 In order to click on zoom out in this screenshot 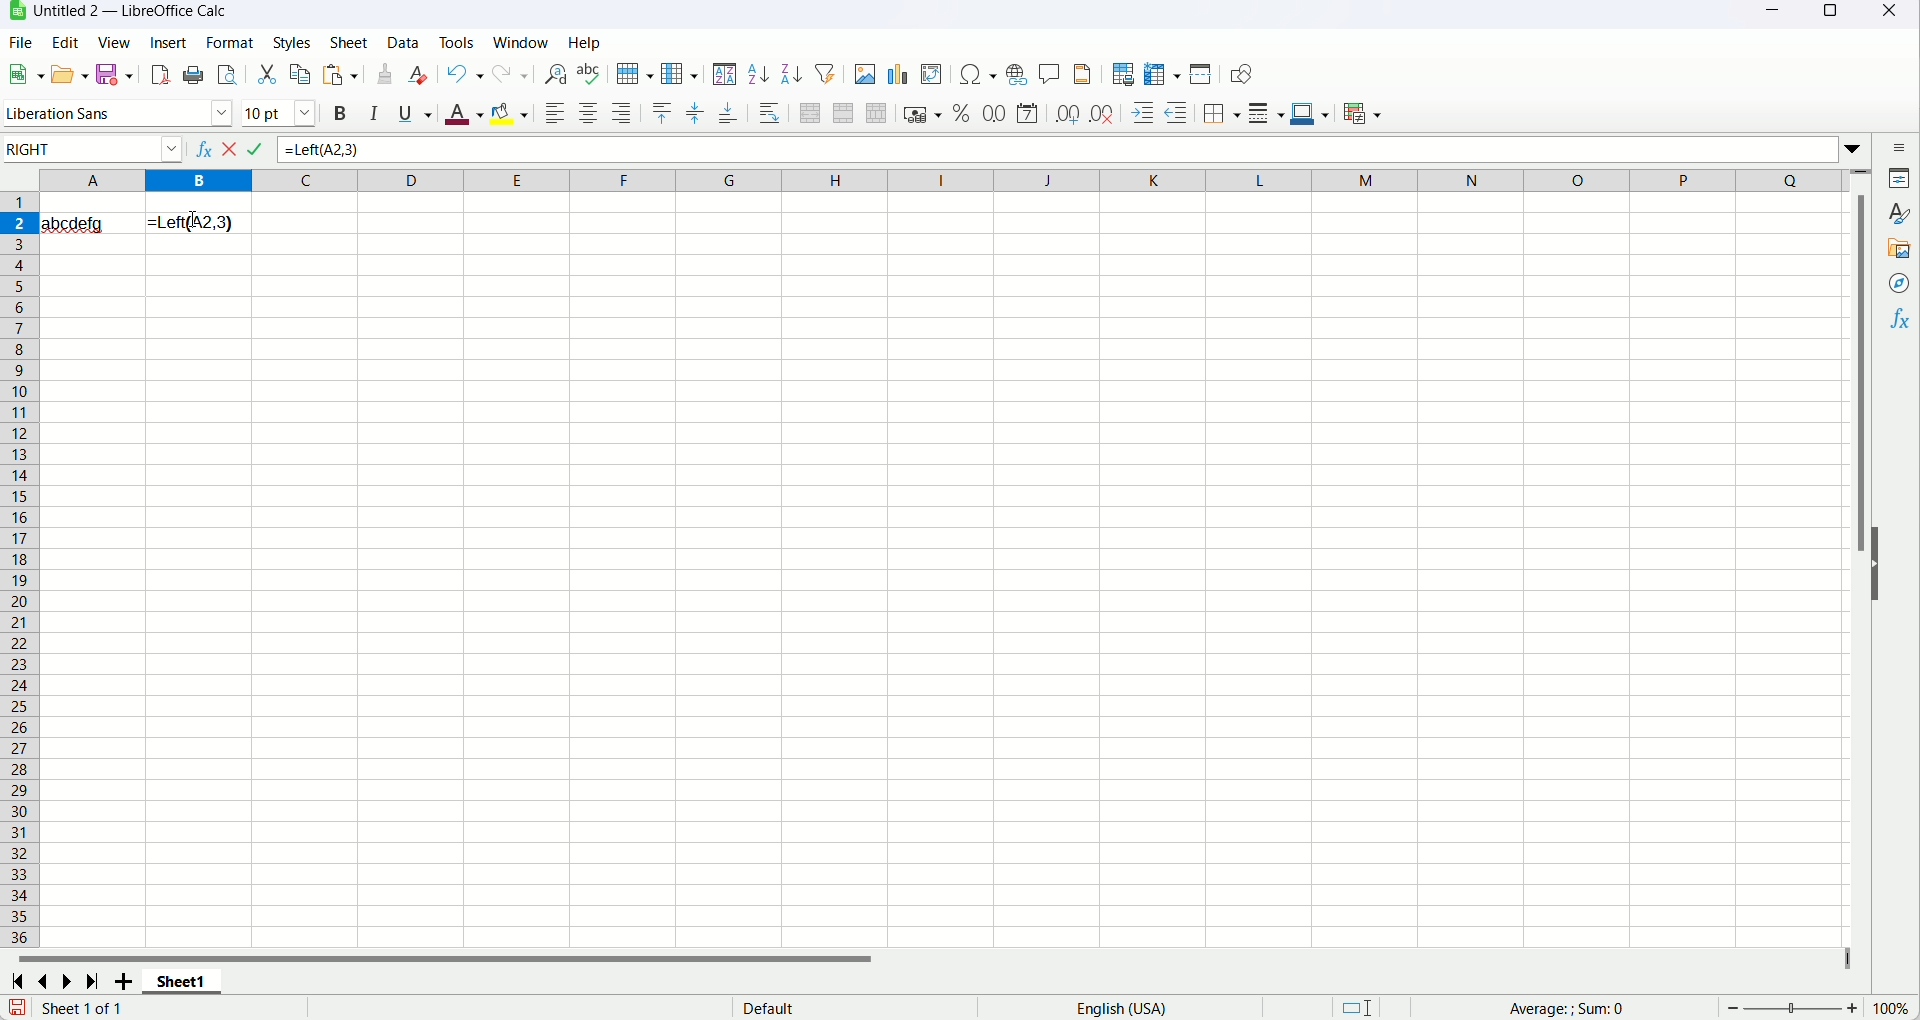, I will do `click(1734, 1008)`.